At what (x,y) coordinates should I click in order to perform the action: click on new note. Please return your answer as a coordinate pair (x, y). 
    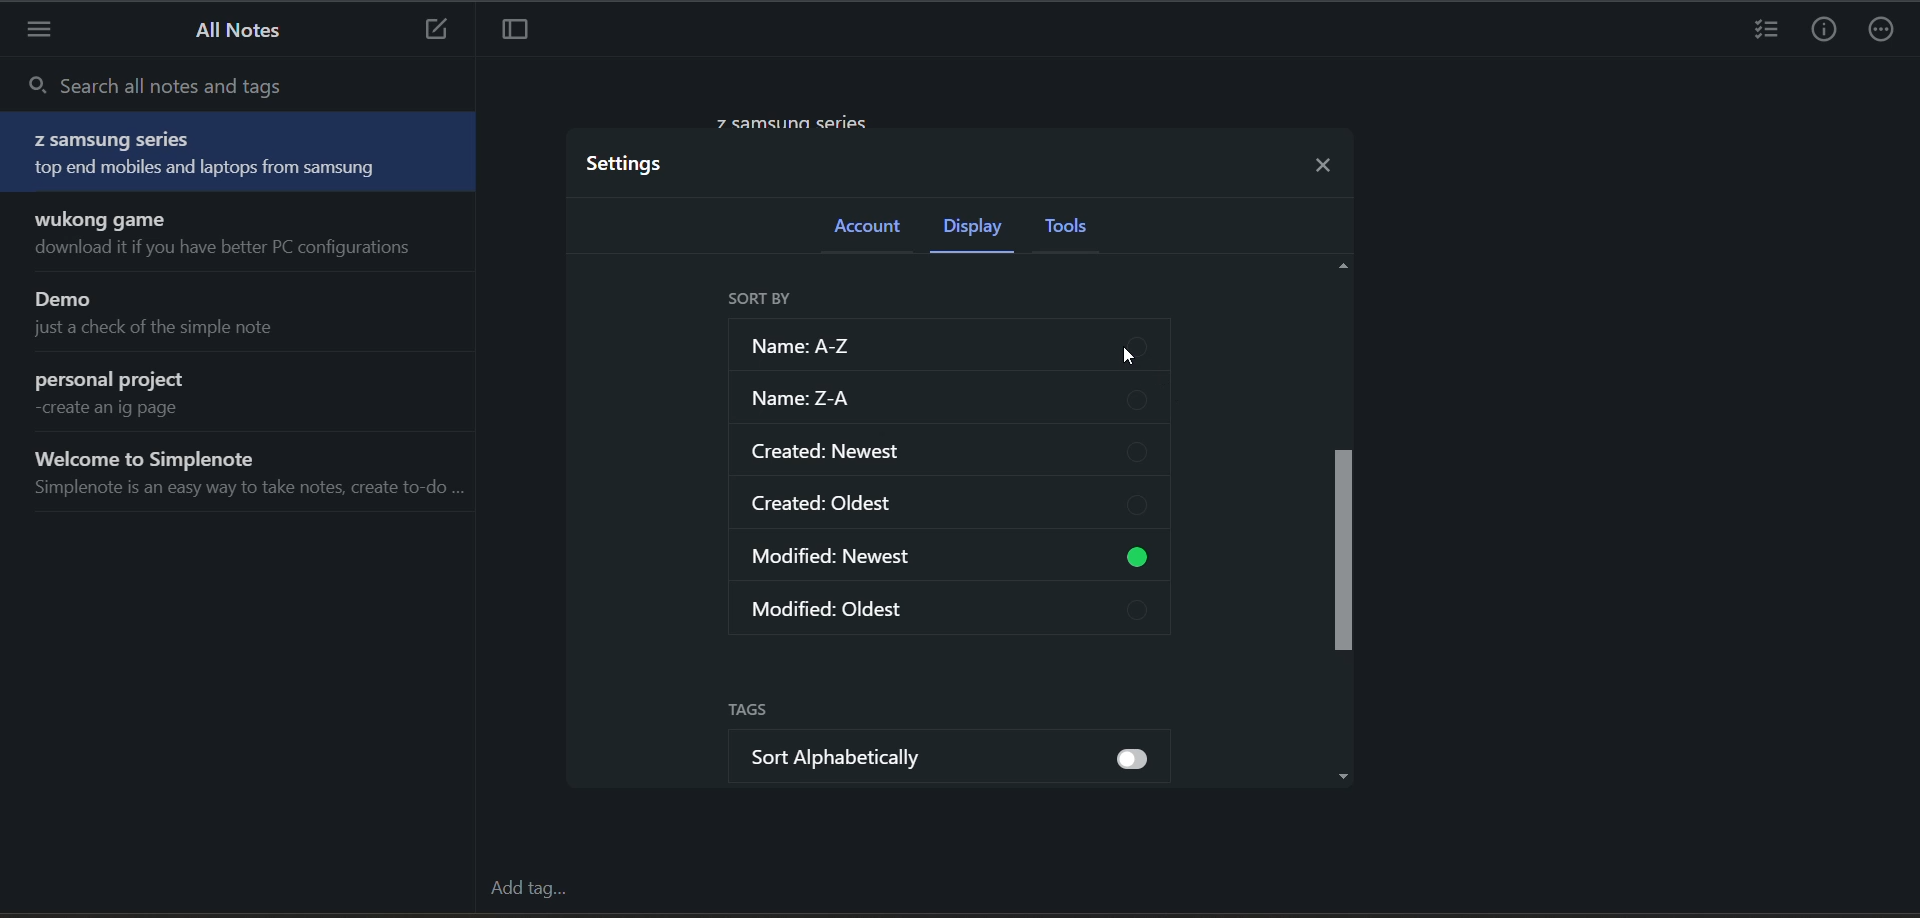
    Looking at the image, I should click on (432, 29).